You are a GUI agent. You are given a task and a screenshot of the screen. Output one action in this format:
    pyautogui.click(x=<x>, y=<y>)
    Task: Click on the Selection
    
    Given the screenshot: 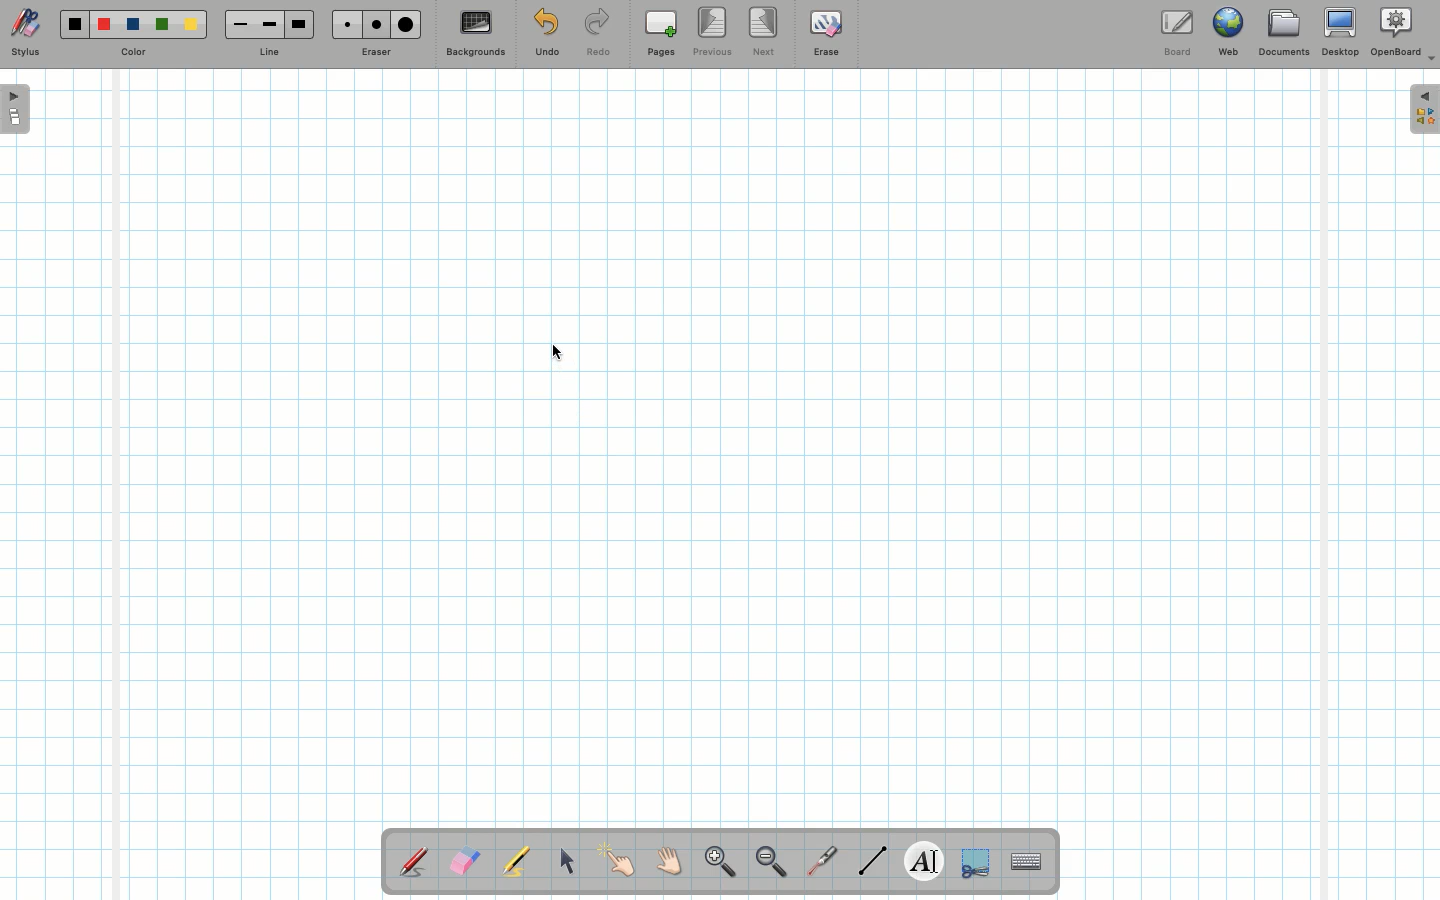 What is the action you would take?
    pyautogui.click(x=973, y=860)
    